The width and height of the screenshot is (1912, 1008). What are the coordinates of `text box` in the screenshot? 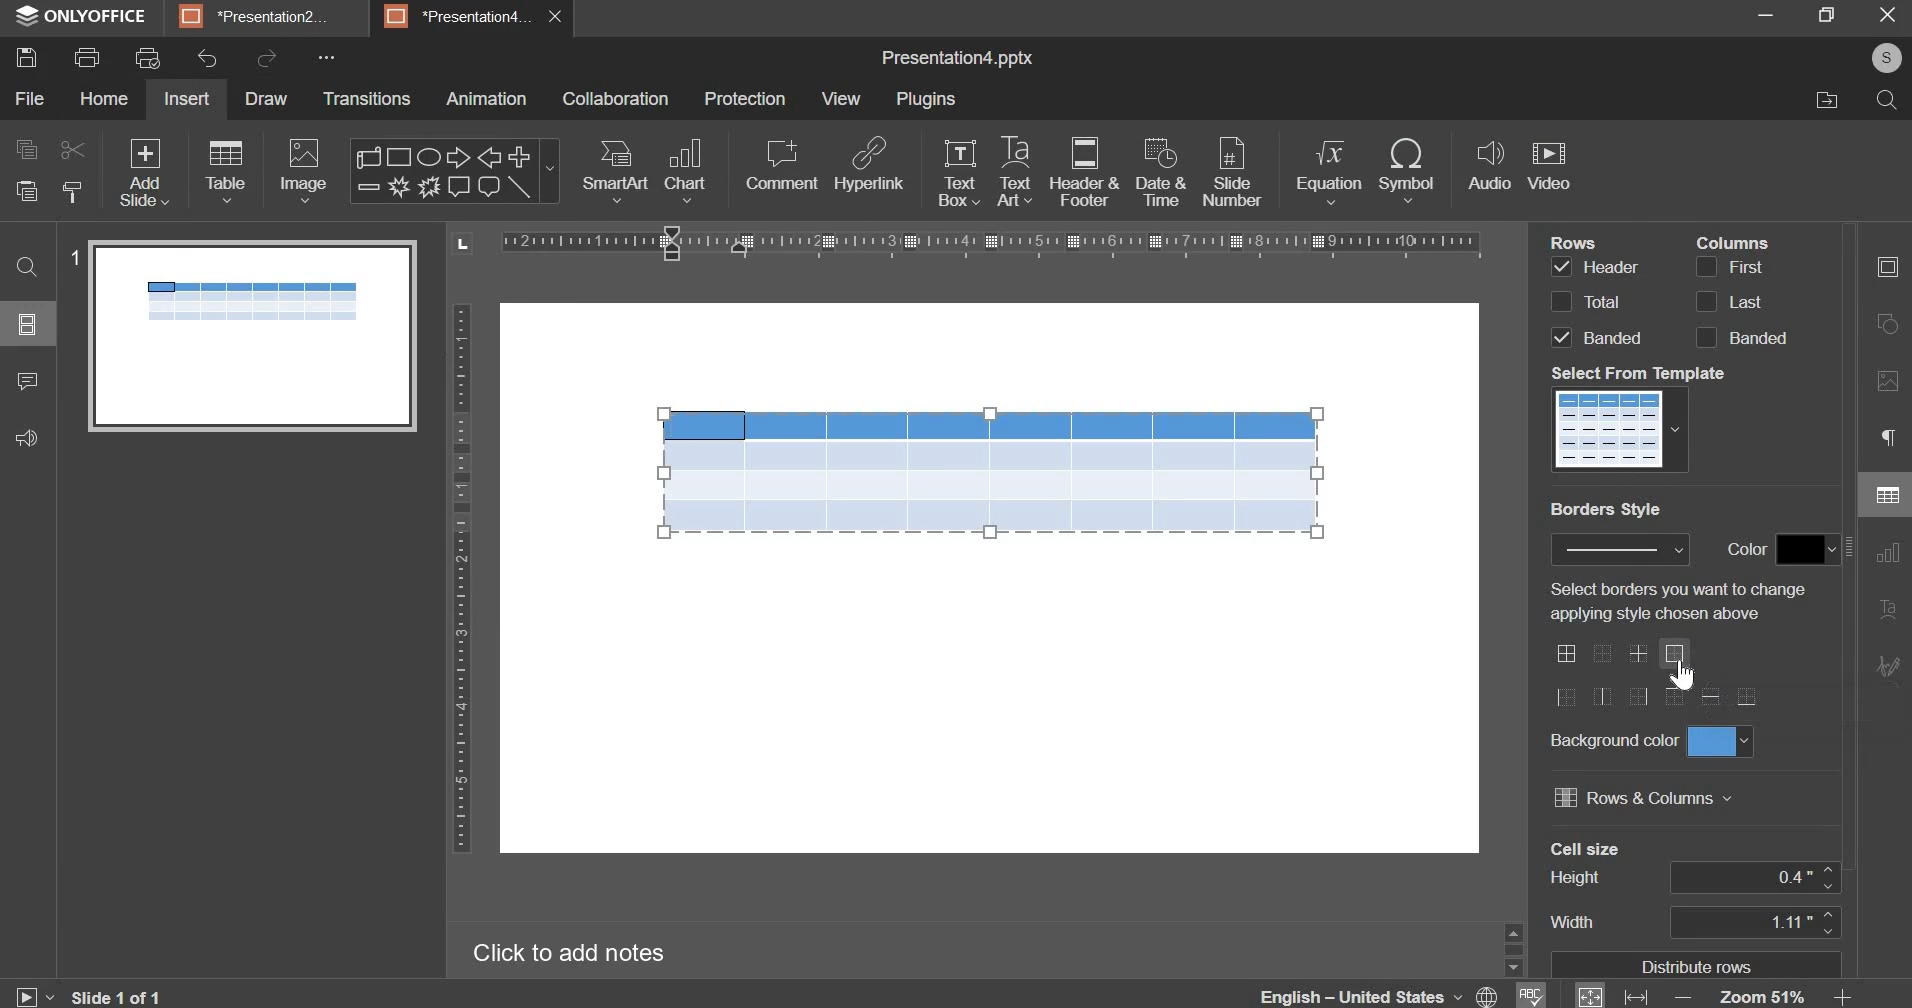 It's located at (960, 174).